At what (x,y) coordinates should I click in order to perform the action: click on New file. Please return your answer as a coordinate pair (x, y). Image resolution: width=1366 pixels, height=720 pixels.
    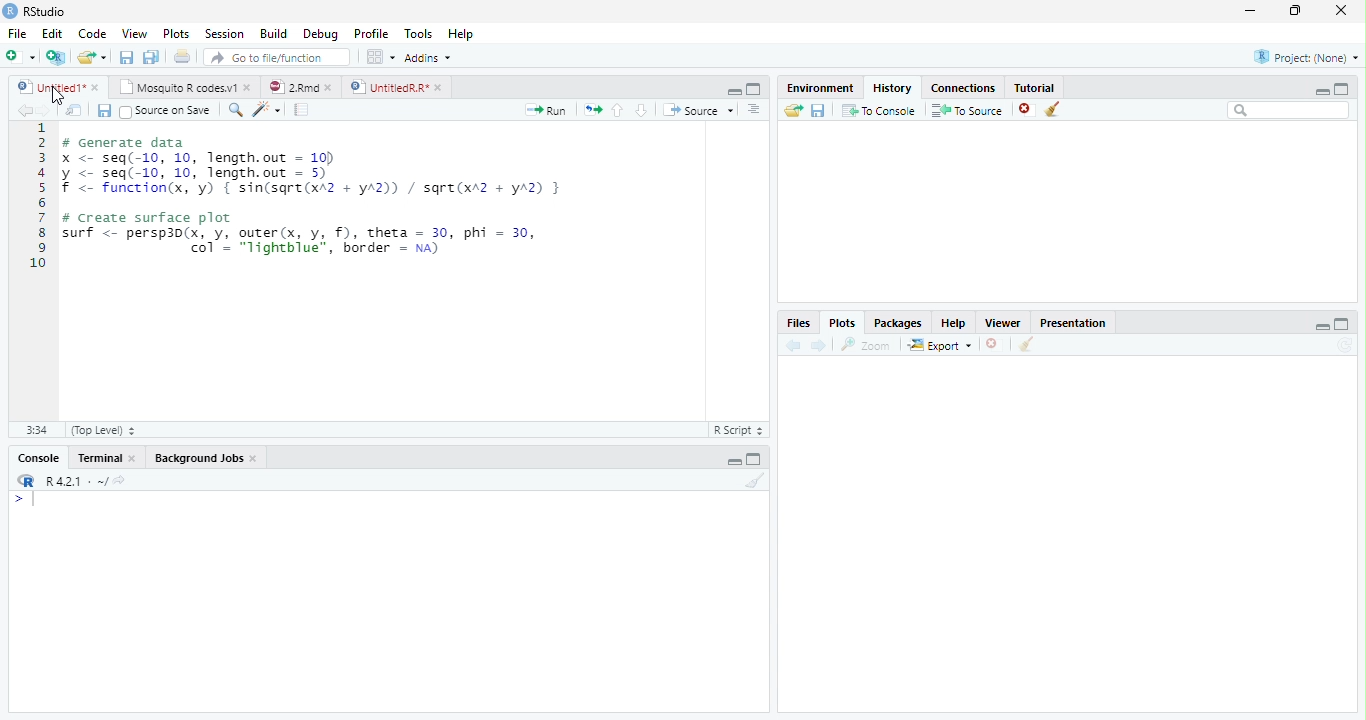
    Looking at the image, I should click on (19, 57).